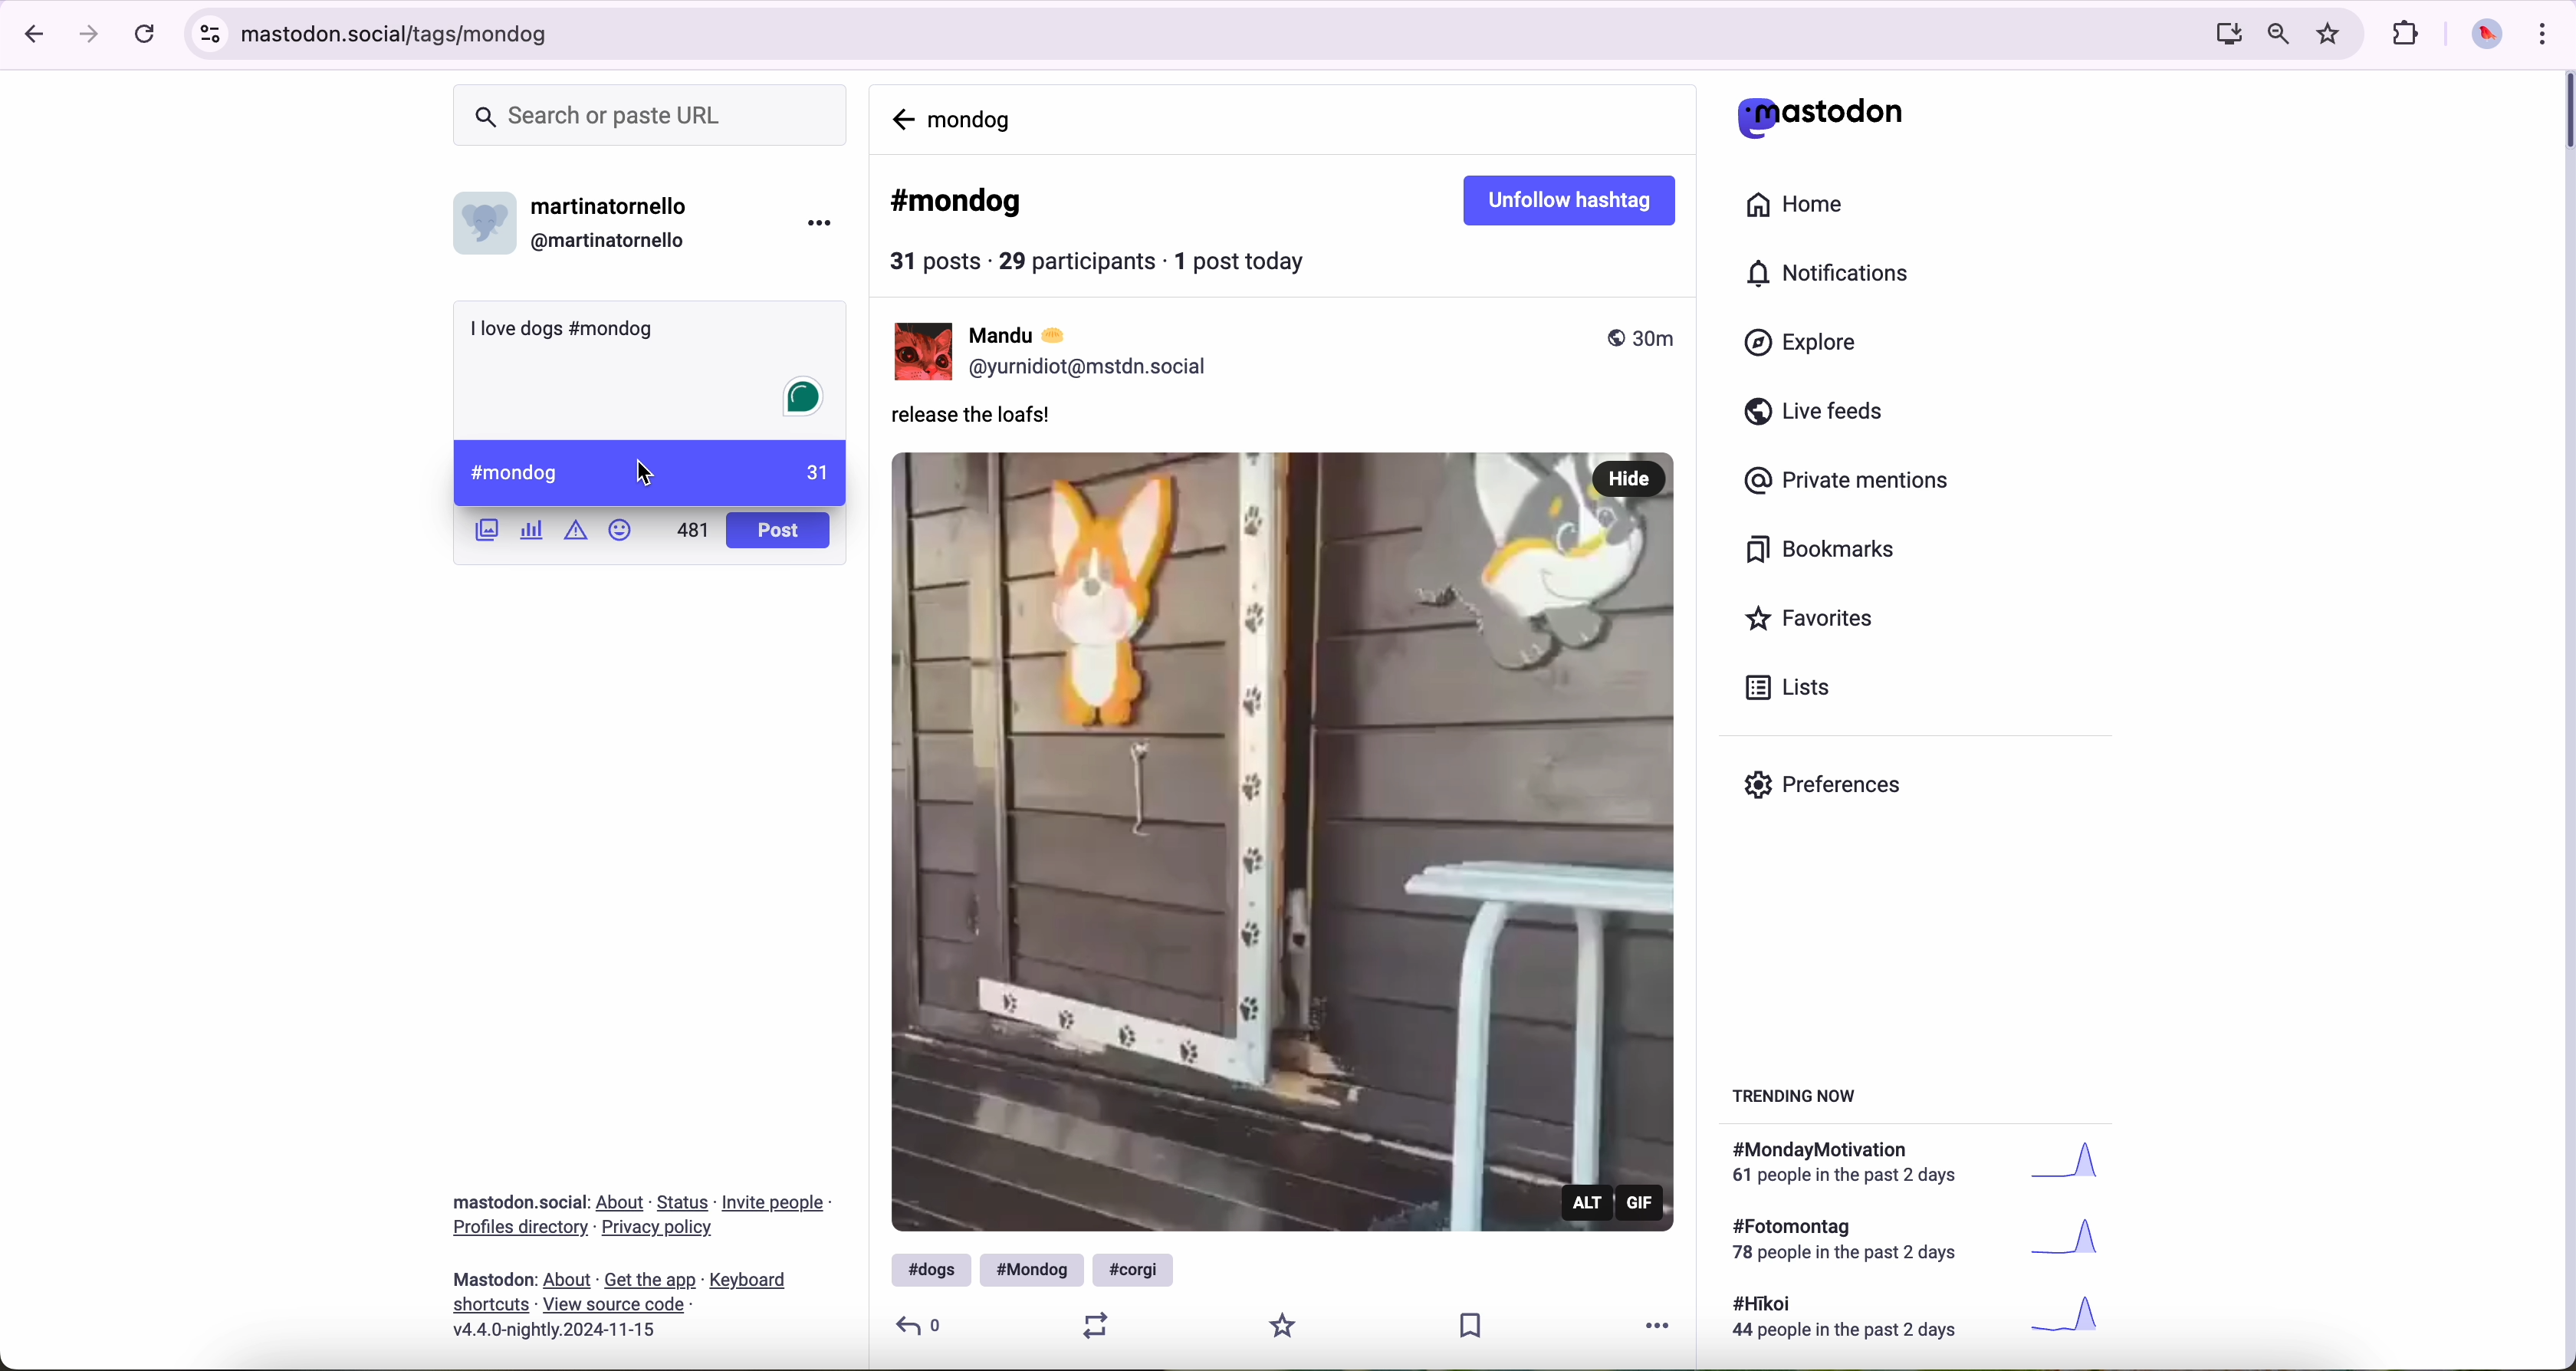  Describe the element at coordinates (802, 399) in the screenshot. I see `Grammarly` at that location.